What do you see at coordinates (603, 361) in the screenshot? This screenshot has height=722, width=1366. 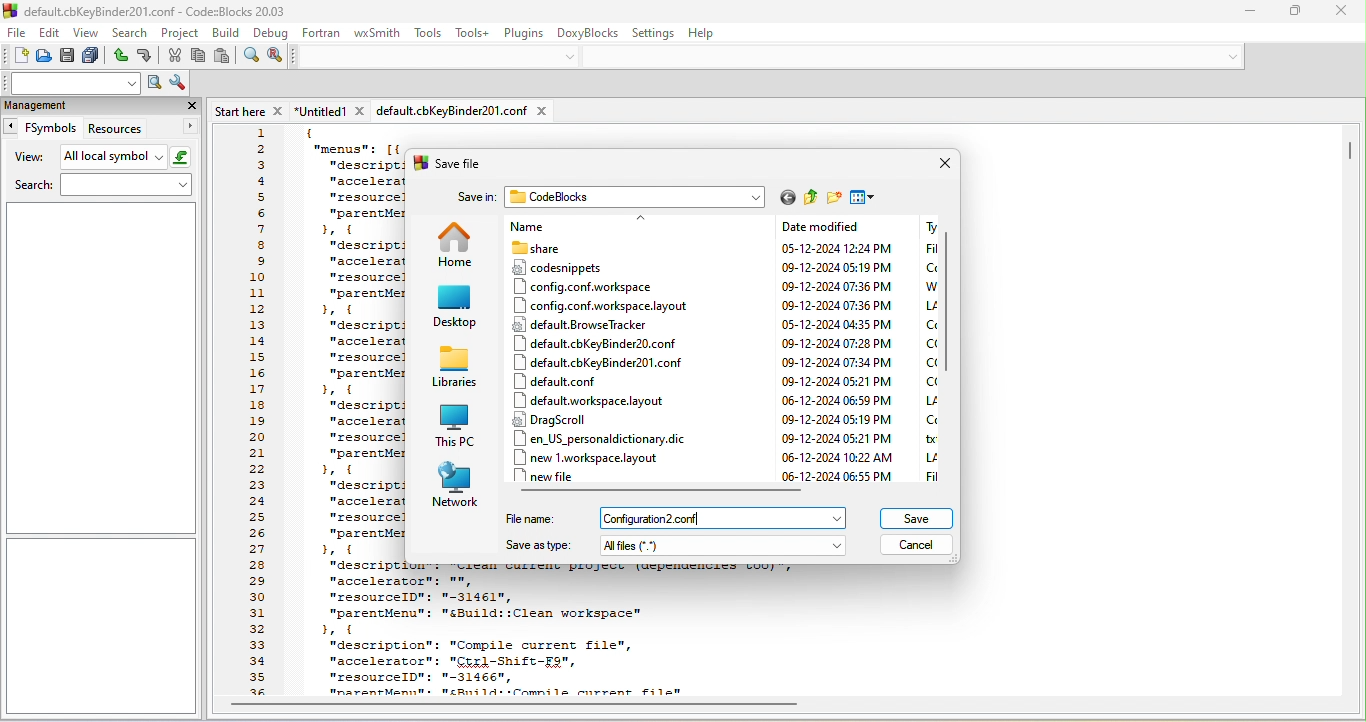 I see `default cbkey binder201 conf` at bounding box center [603, 361].